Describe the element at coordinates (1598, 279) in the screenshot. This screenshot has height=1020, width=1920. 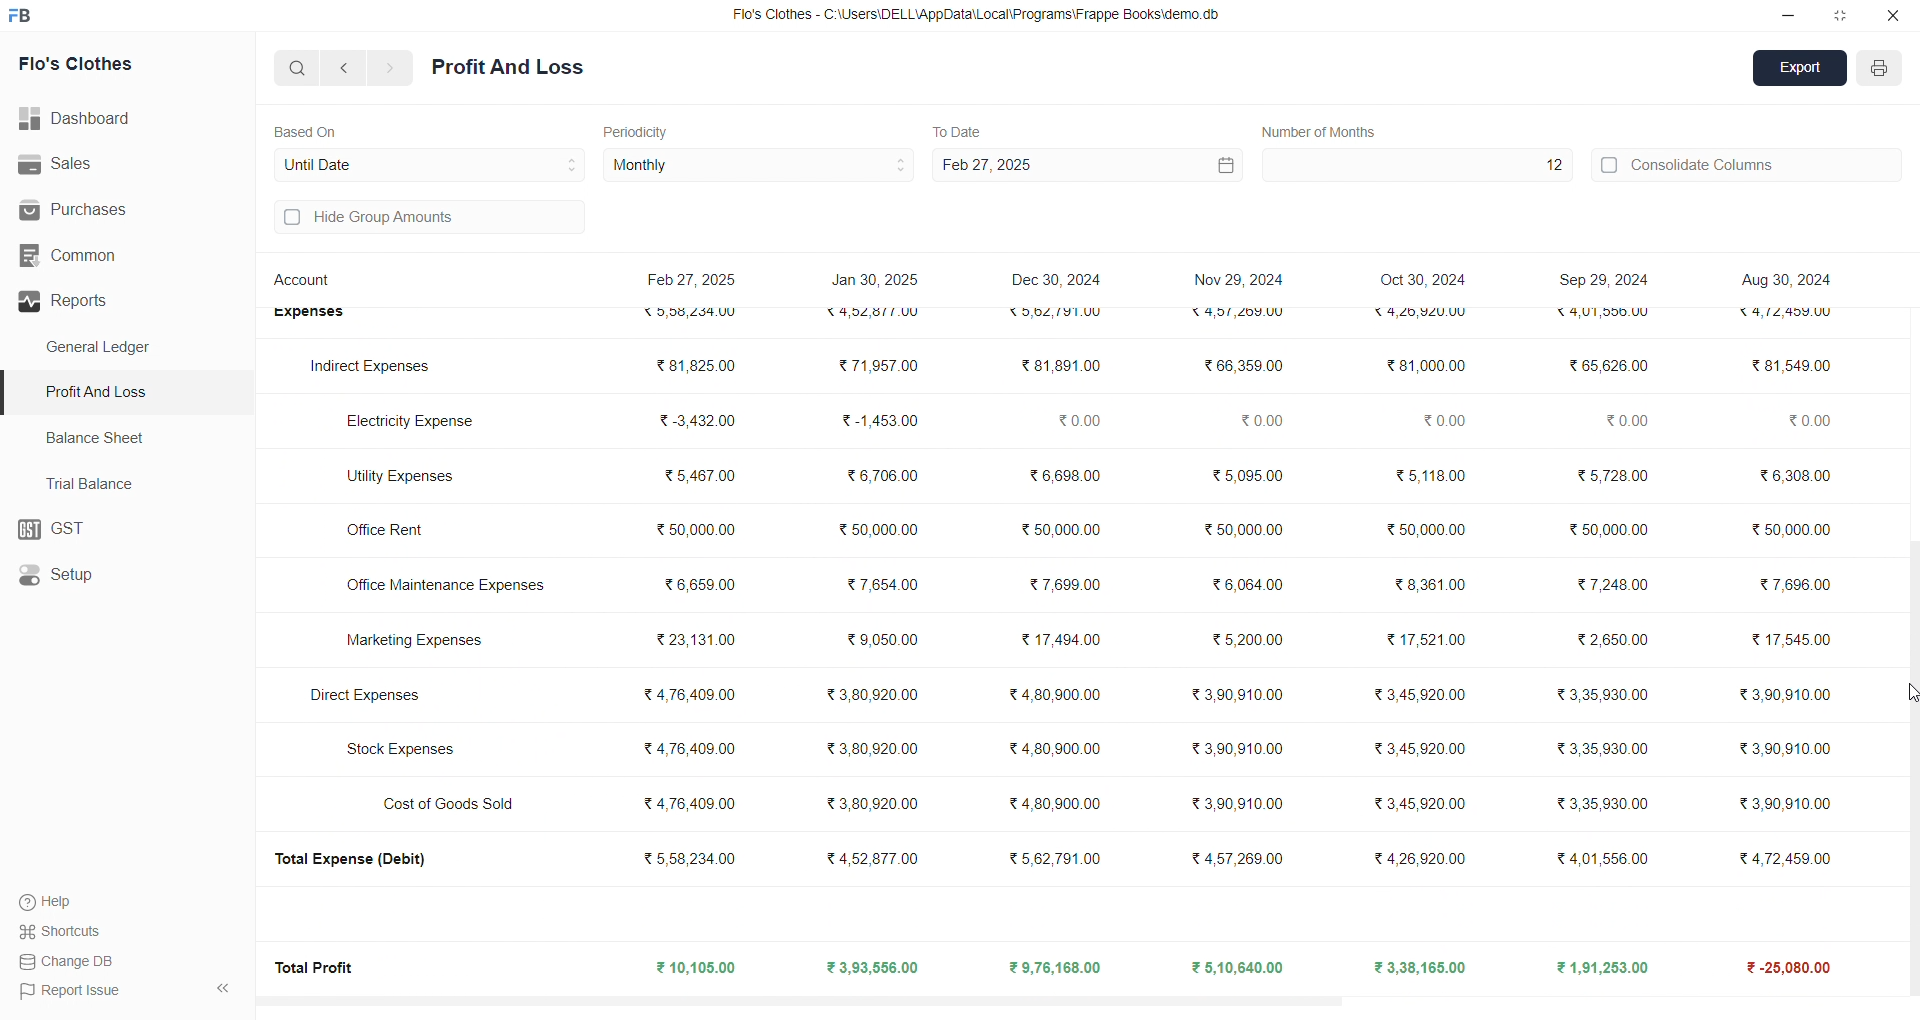
I see `Sep 29, 2024` at that location.